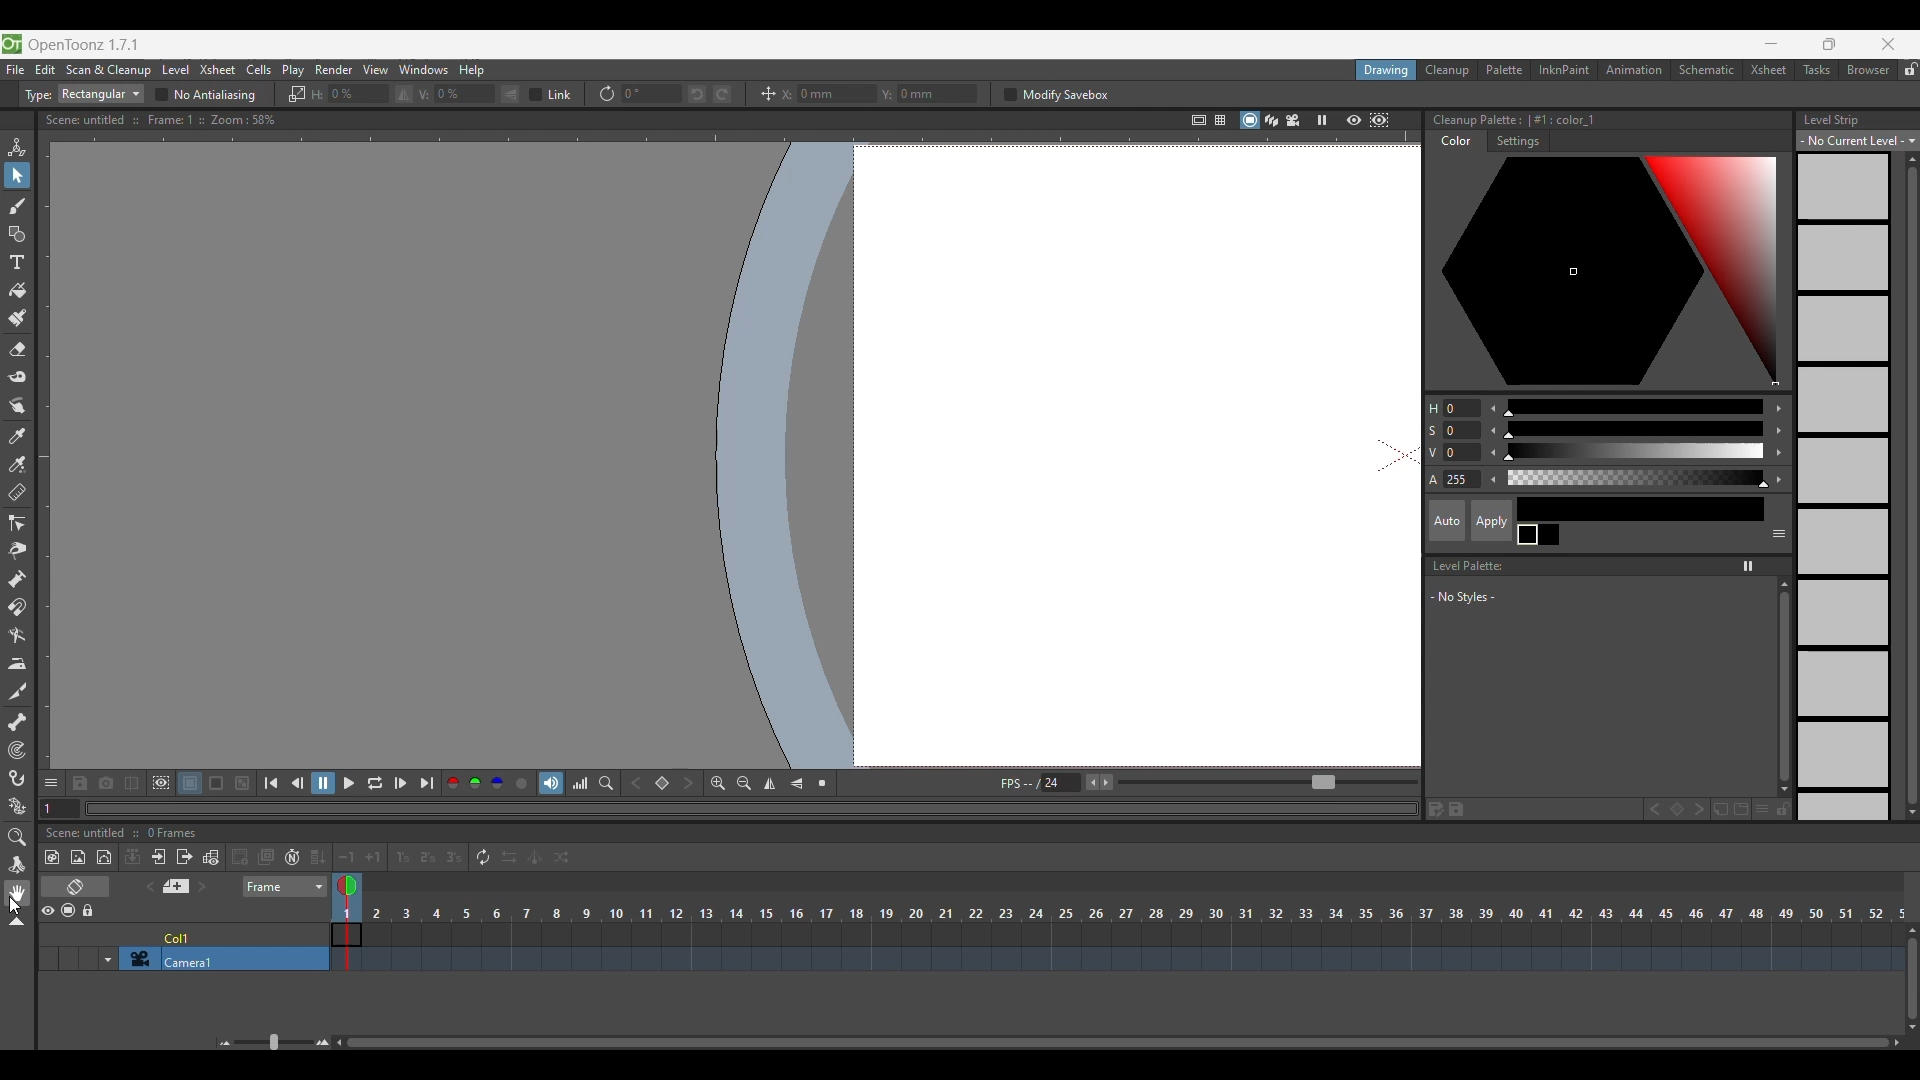 This screenshot has height=1080, width=1920. What do you see at coordinates (1817, 70) in the screenshot?
I see `Tasks` at bounding box center [1817, 70].